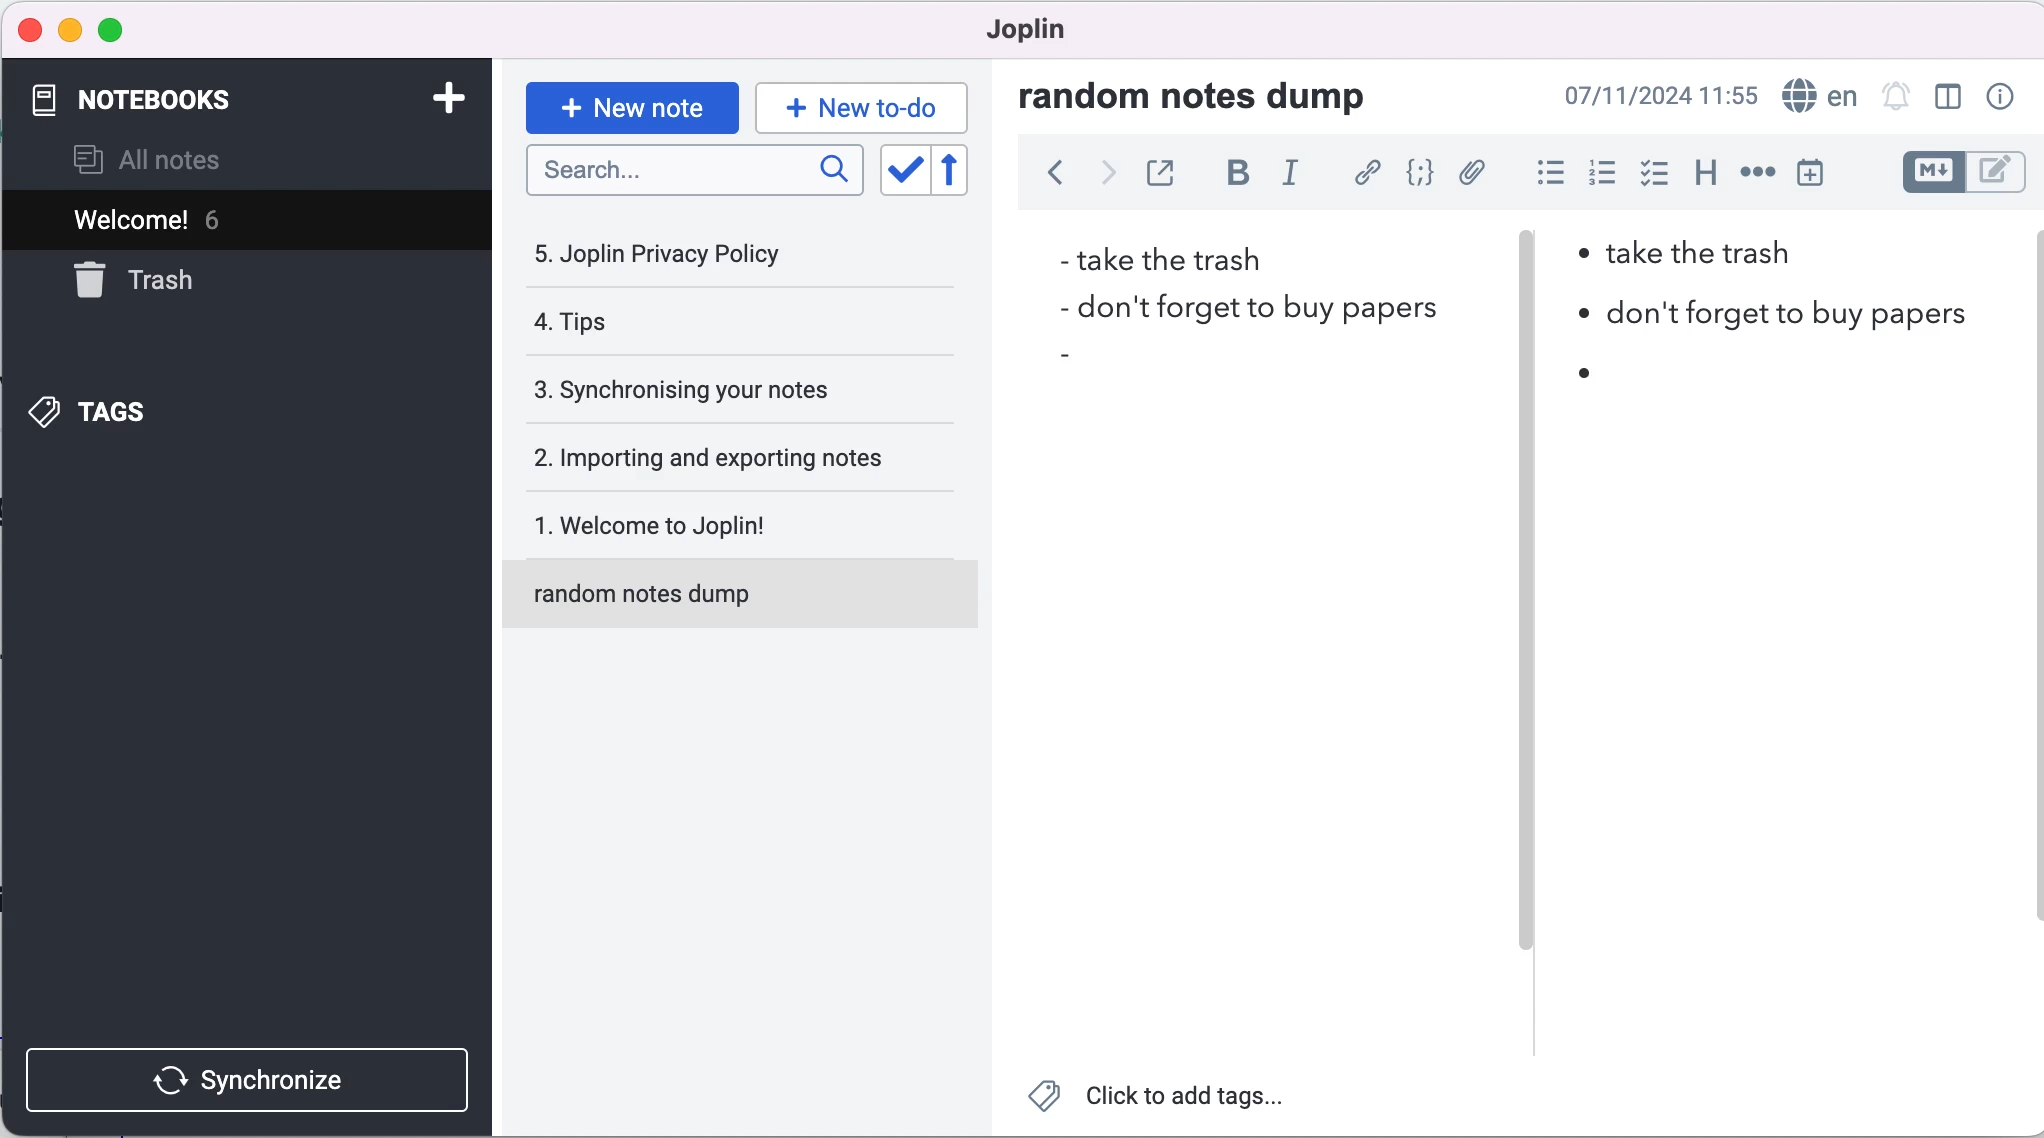 The height and width of the screenshot is (1138, 2044). What do you see at coordinates (1160, 175) in the screenshot?
I see `toggle external editing` at bounding box center [1160, 175].